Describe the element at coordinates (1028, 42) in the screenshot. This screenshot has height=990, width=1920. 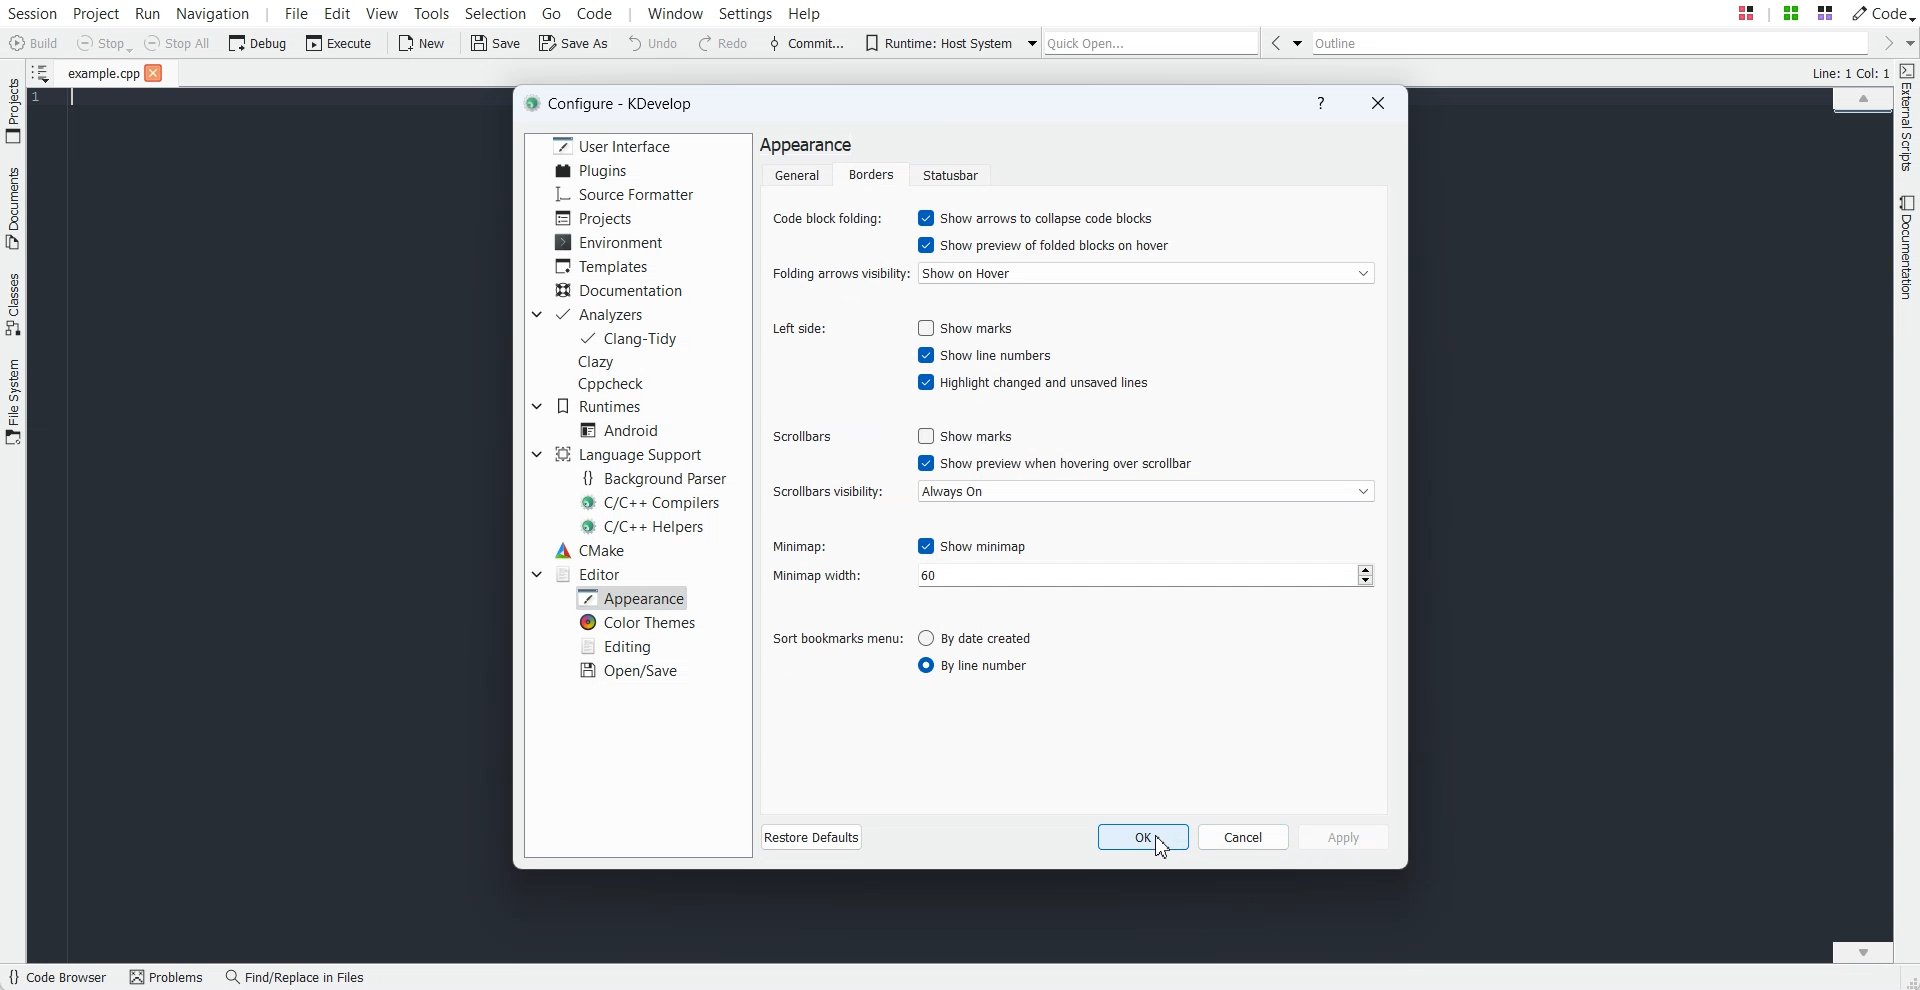
I see `Drop down box` at that location.